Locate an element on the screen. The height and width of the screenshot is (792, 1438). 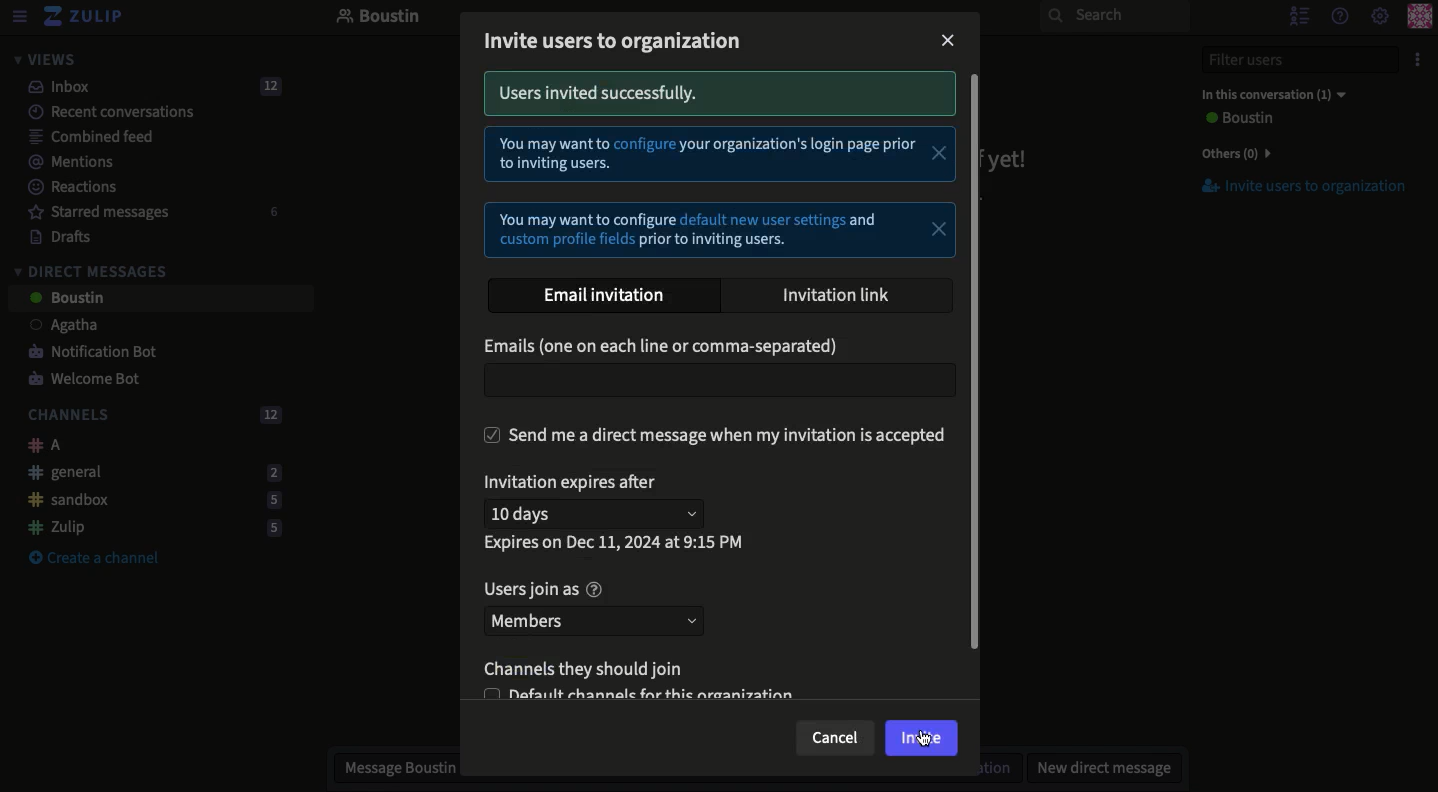
Recent conversations is located at coordinates (99, 111).